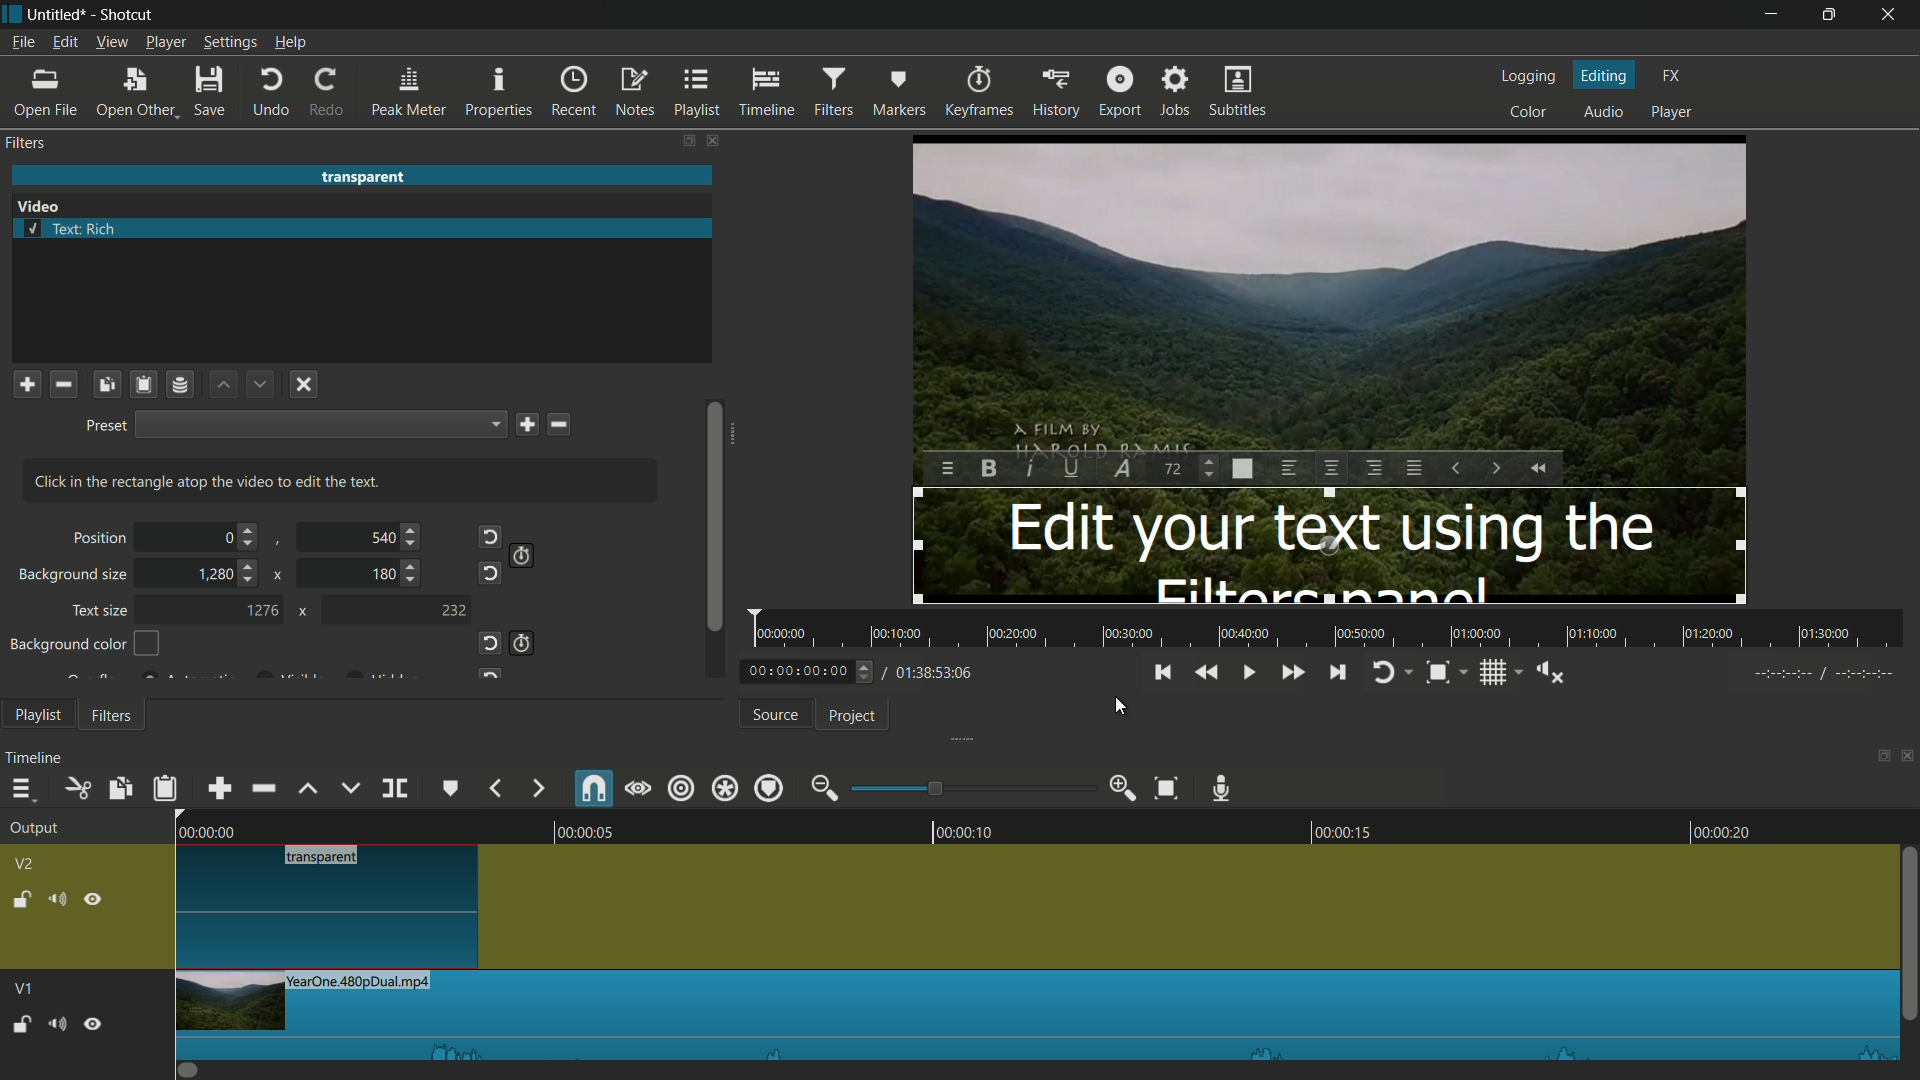  Describe the element at coordinates (1075, 468) in the screenshot. I see `underline` at that location.